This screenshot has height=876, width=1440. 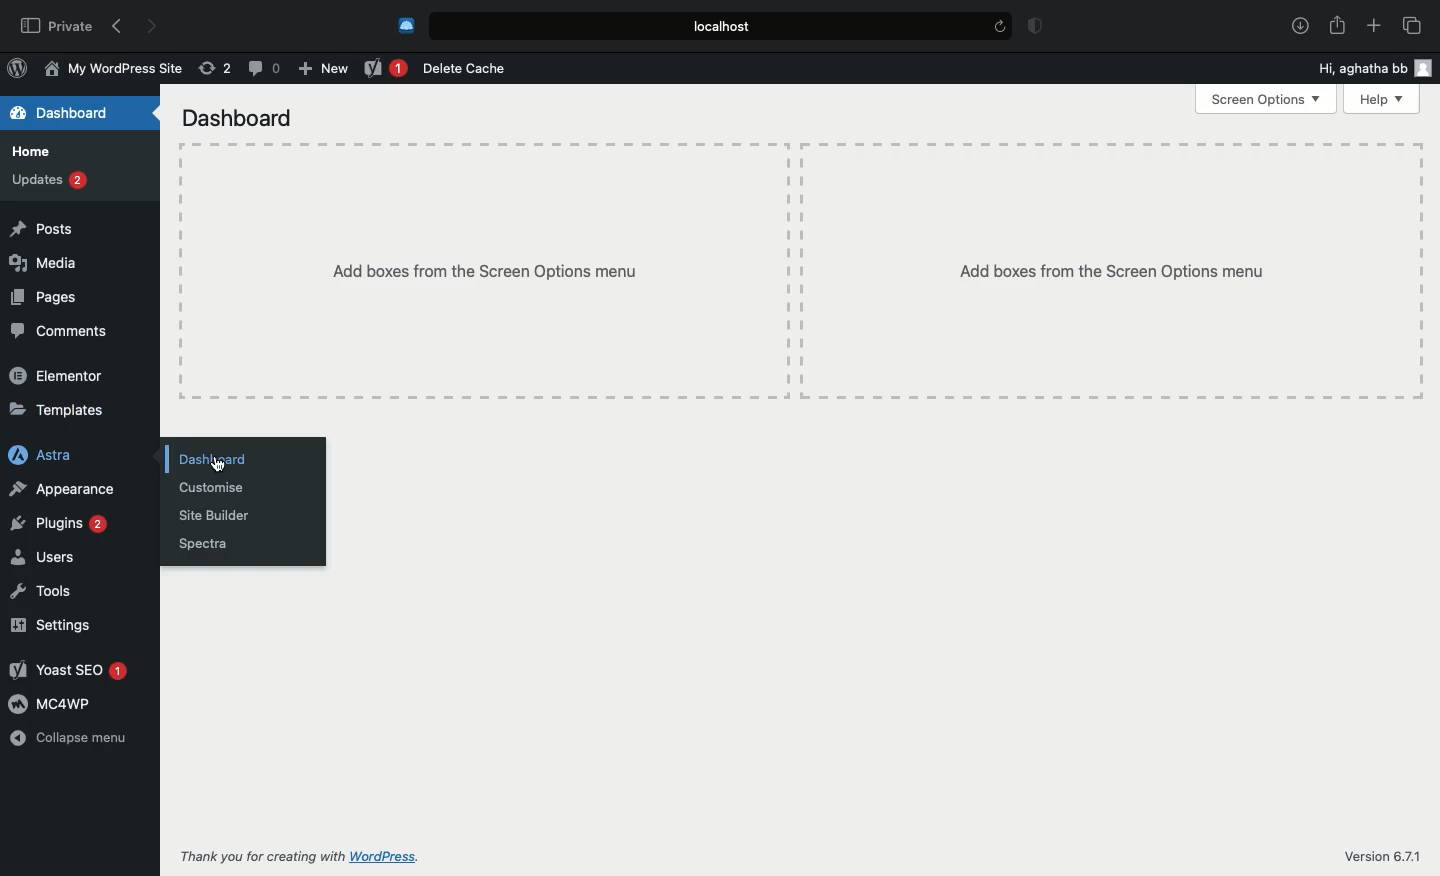 I want to click on Pages, so click(x=44, y=298).